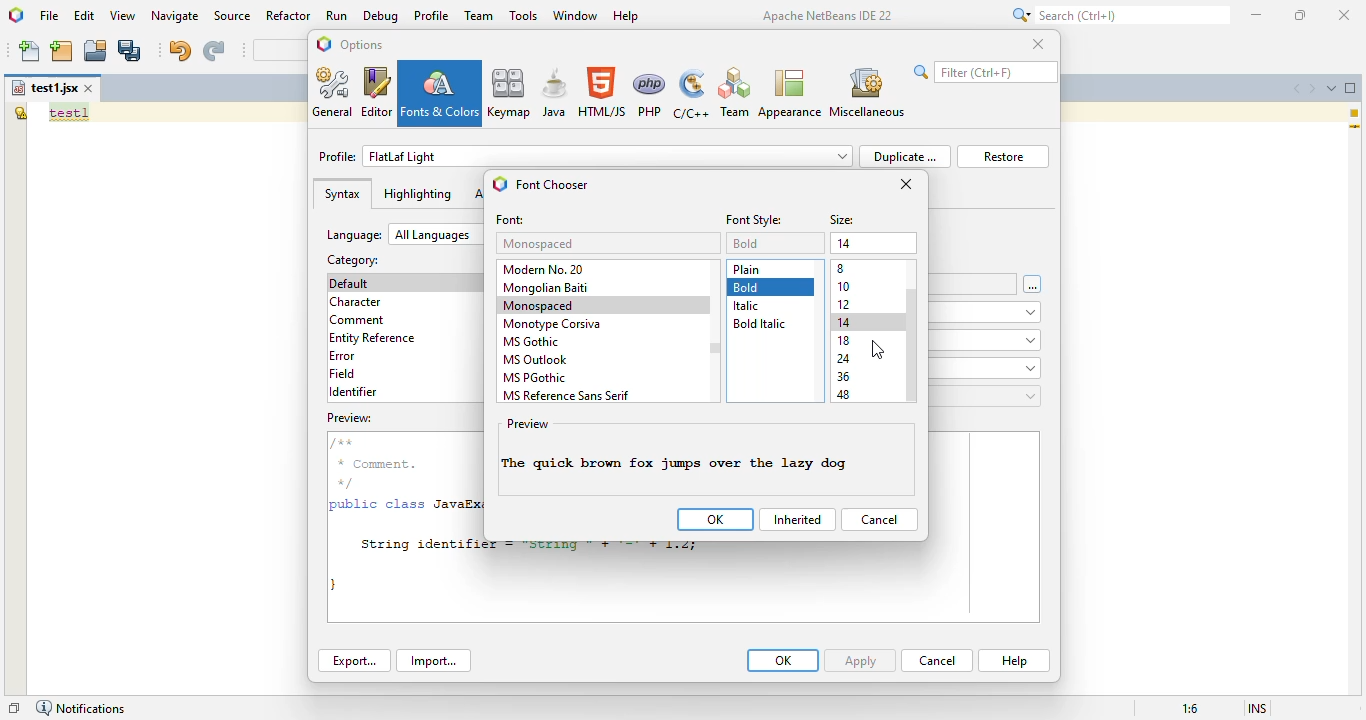 This screenshot has height=720, width=1366. I want to click on restore, so click(1003, 156).